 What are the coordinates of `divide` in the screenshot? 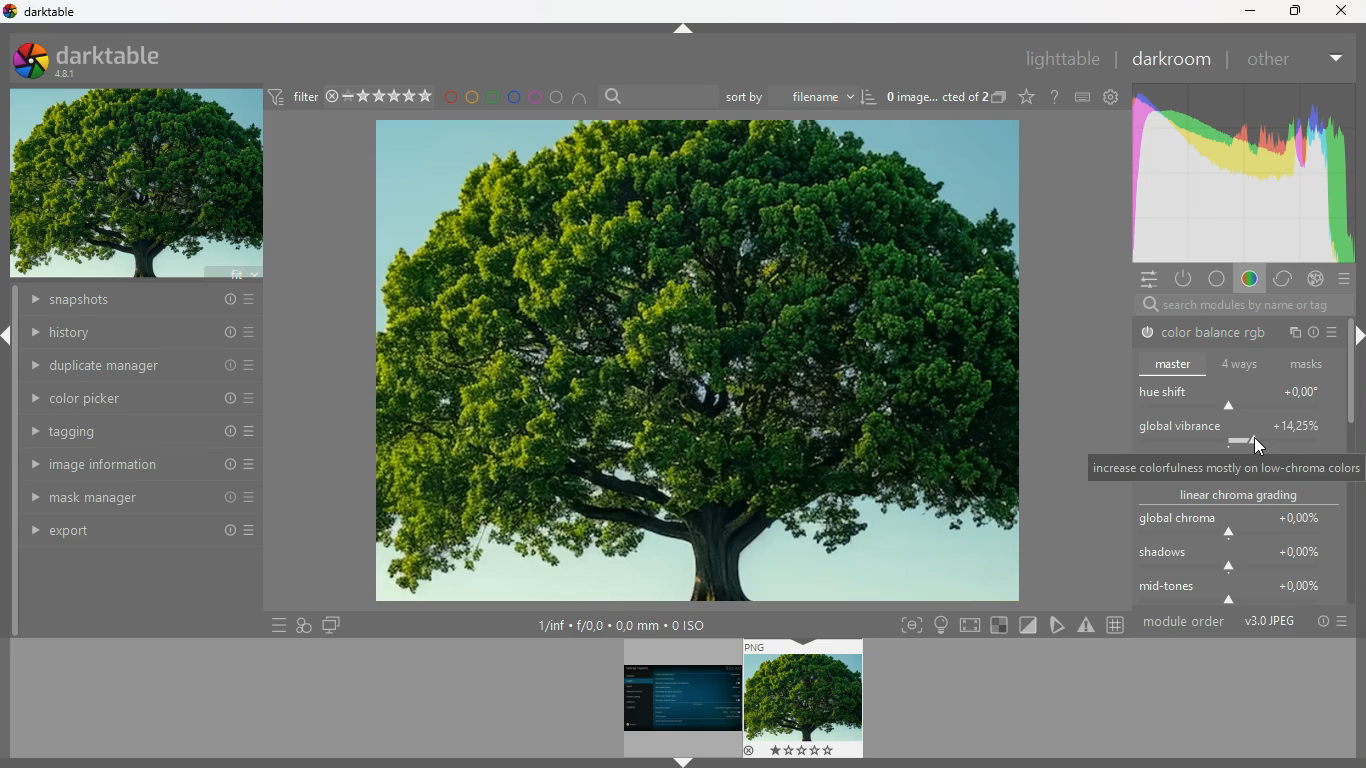 It's located at (1030, 624).